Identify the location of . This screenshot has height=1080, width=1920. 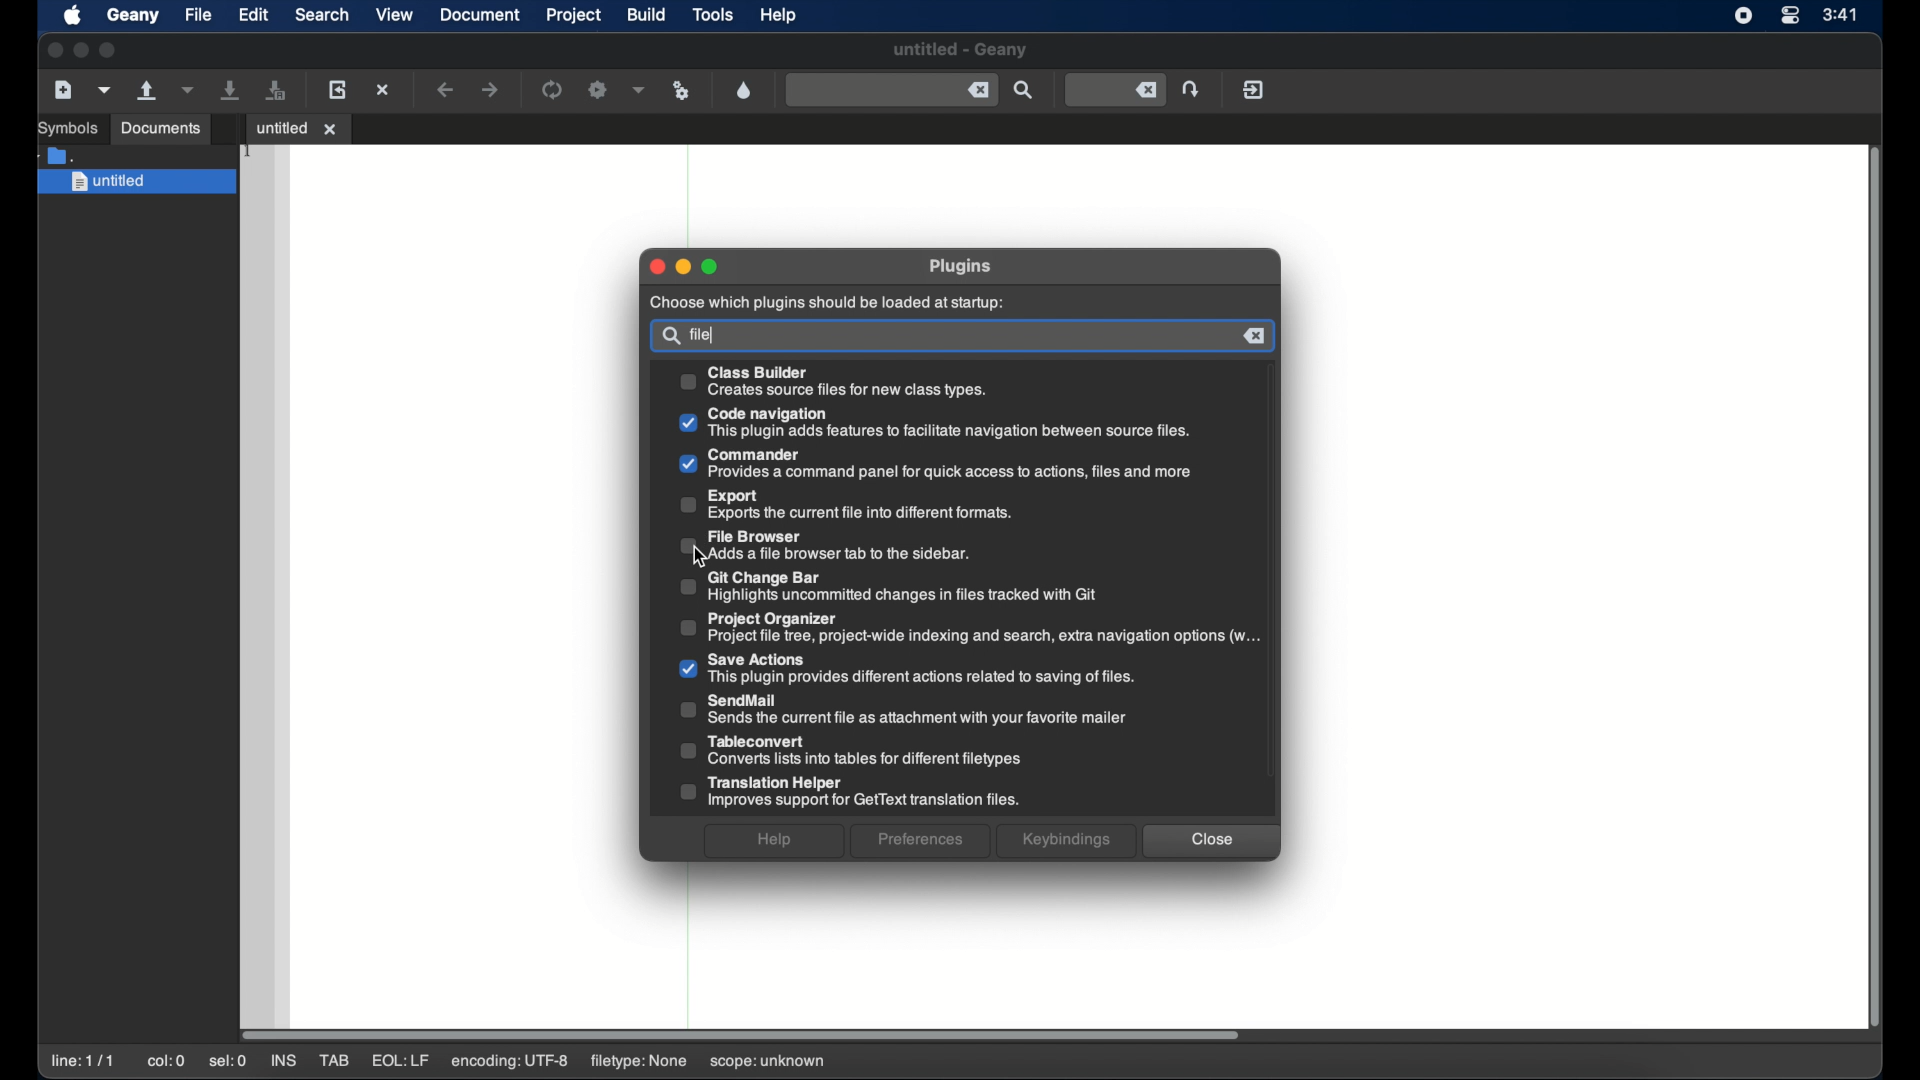
(957, 268).